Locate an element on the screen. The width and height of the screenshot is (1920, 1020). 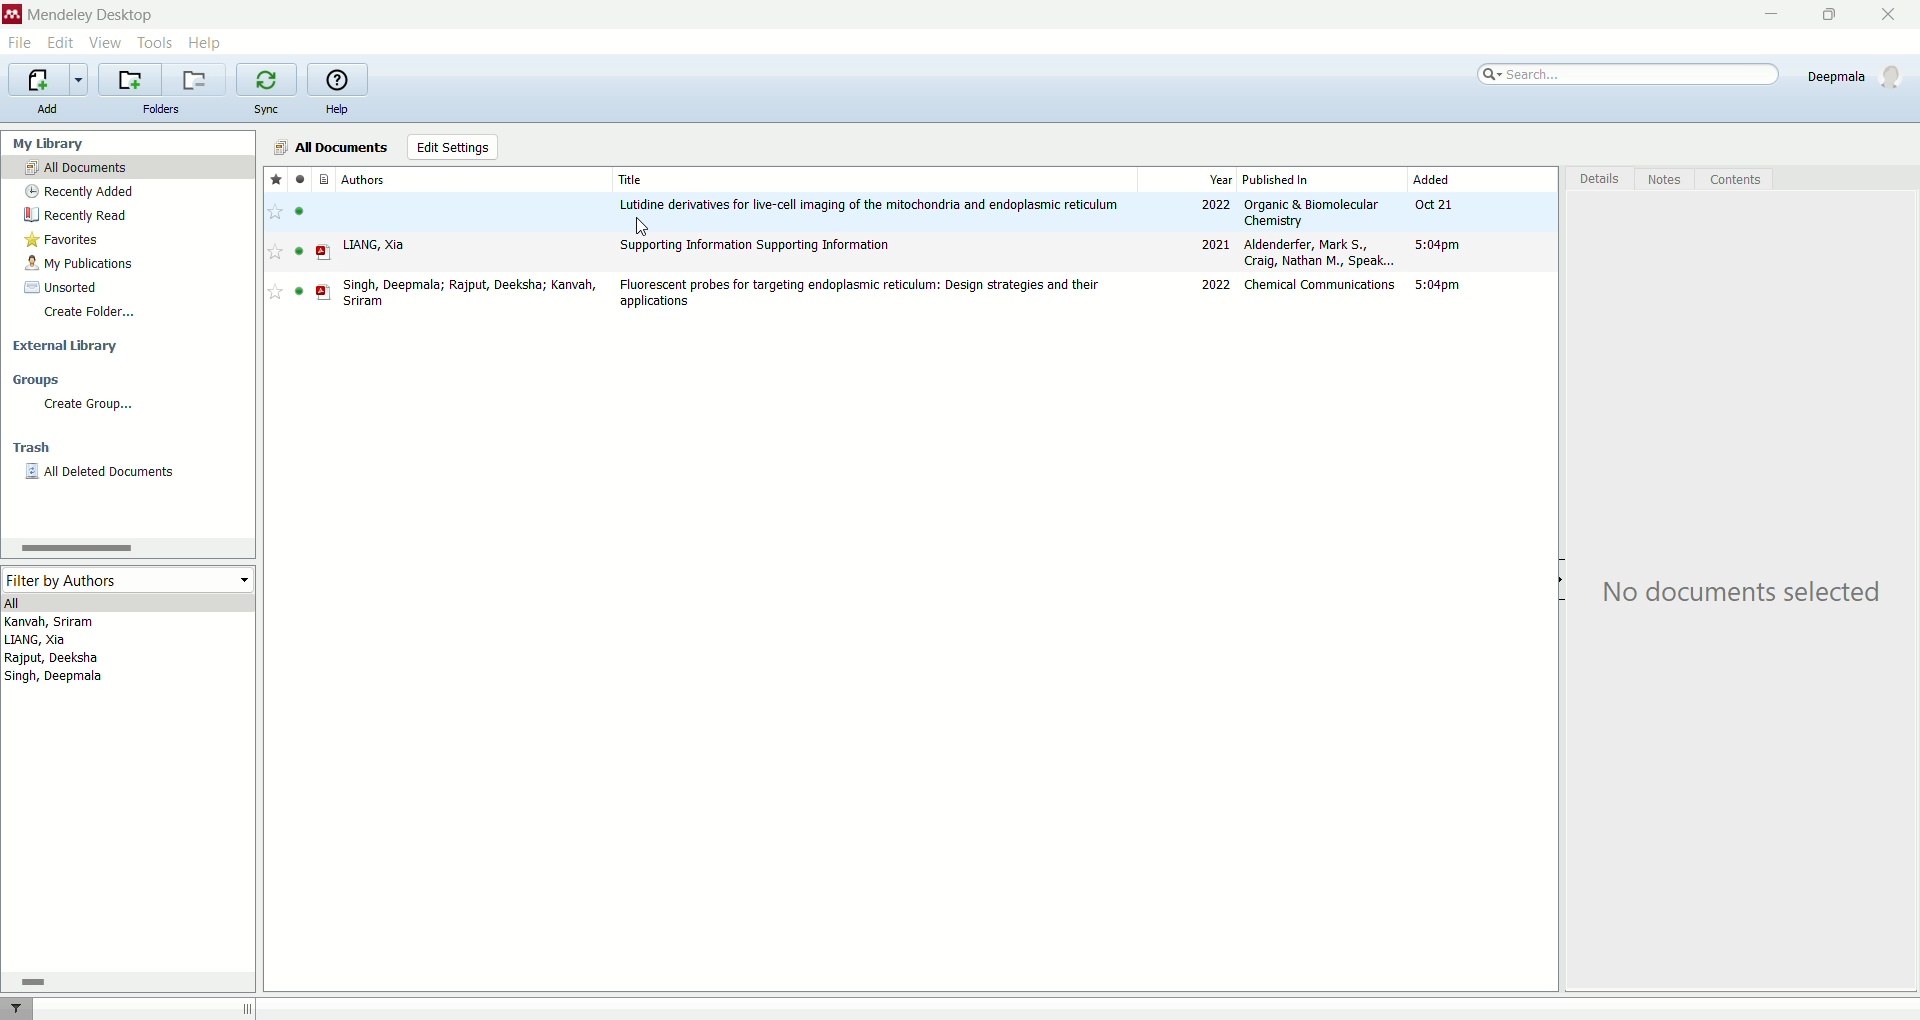
folders is located at coordinates (165, 108).